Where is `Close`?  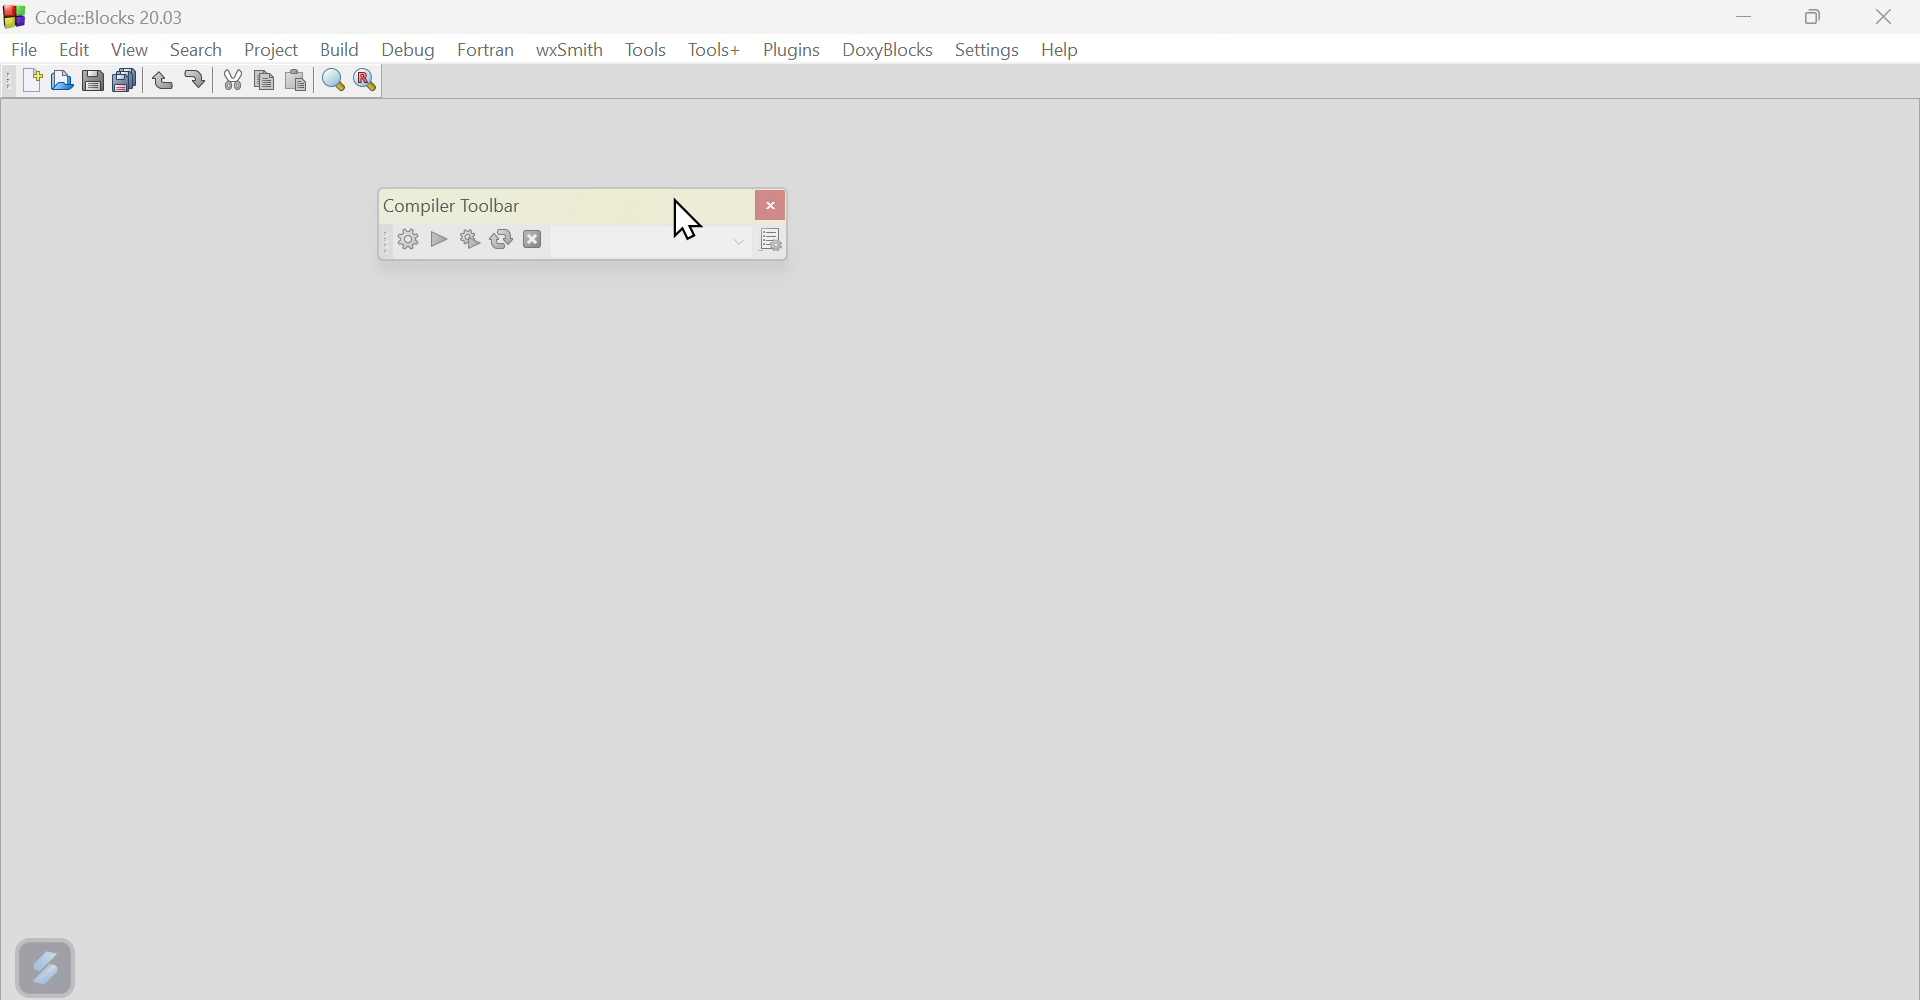
Close is located at coordinates (771, 201).